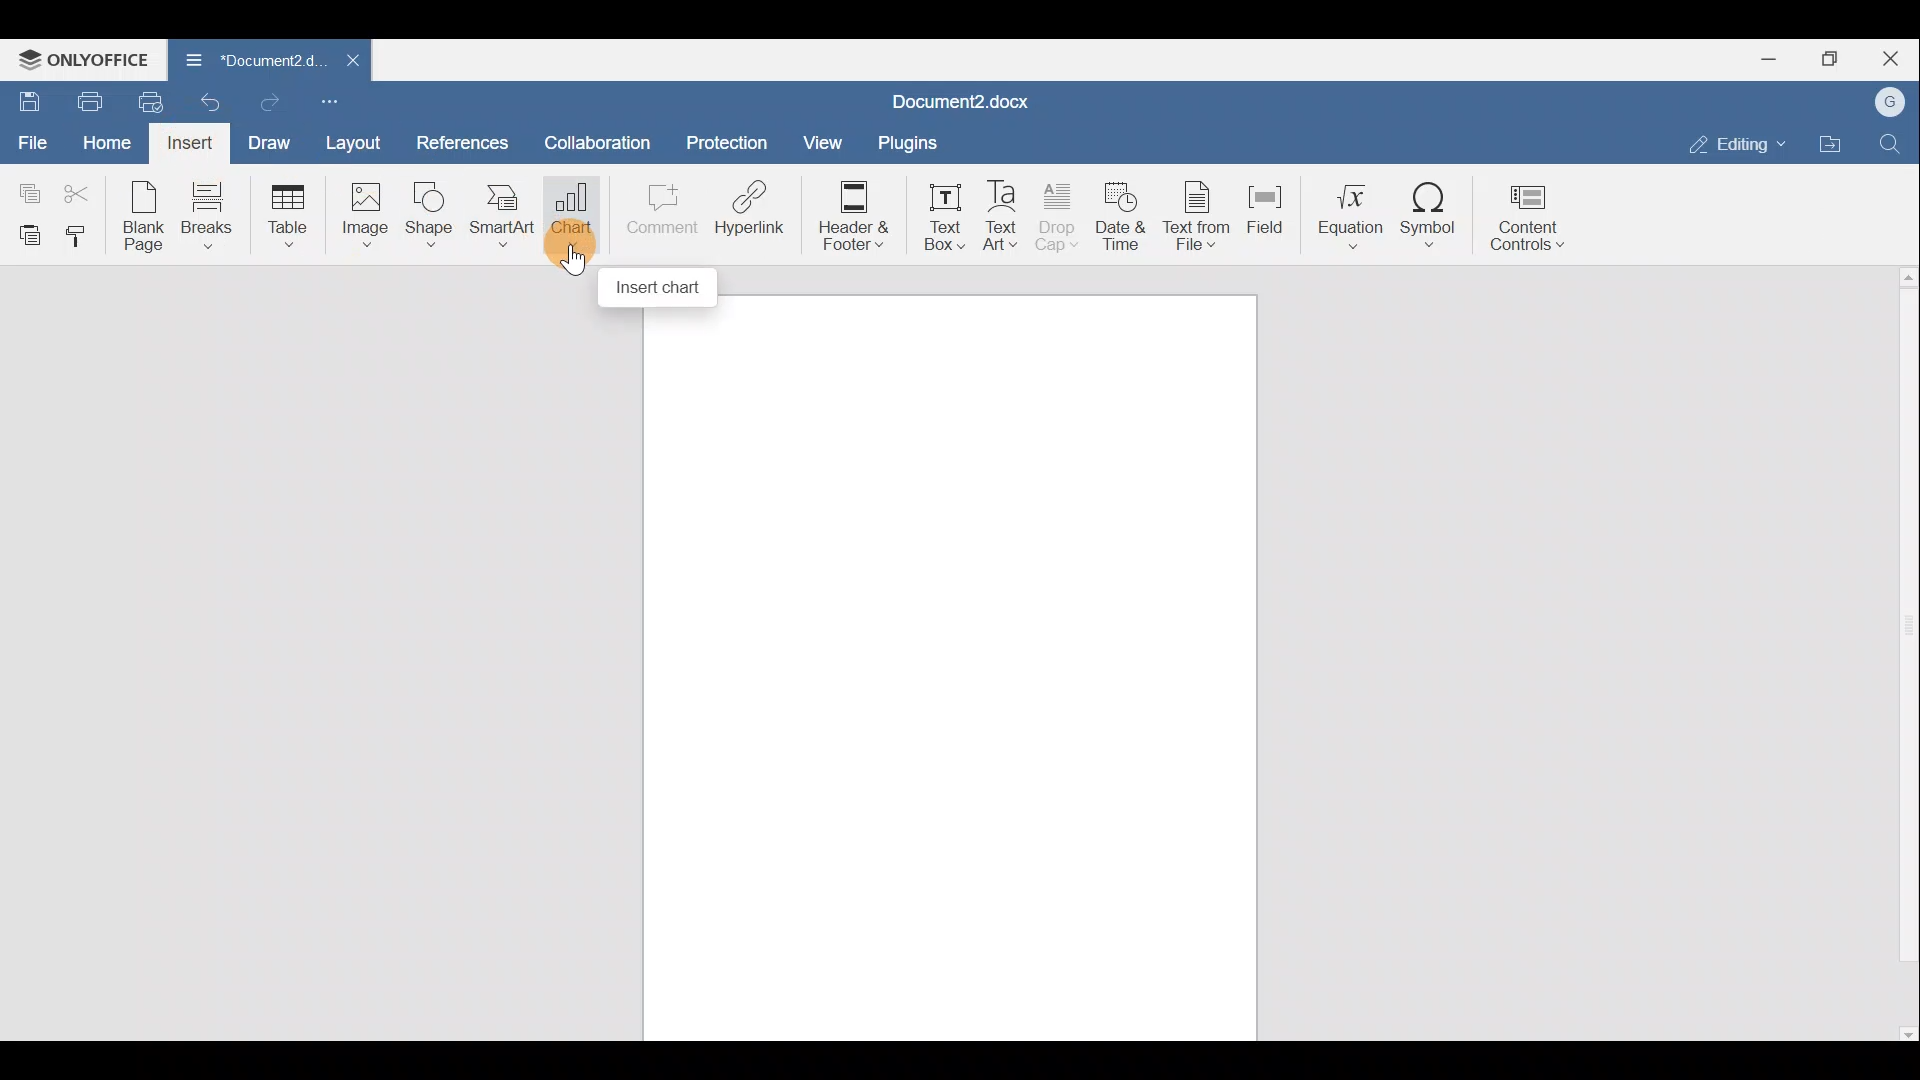  I want to click on Insert, so click(197, 143).